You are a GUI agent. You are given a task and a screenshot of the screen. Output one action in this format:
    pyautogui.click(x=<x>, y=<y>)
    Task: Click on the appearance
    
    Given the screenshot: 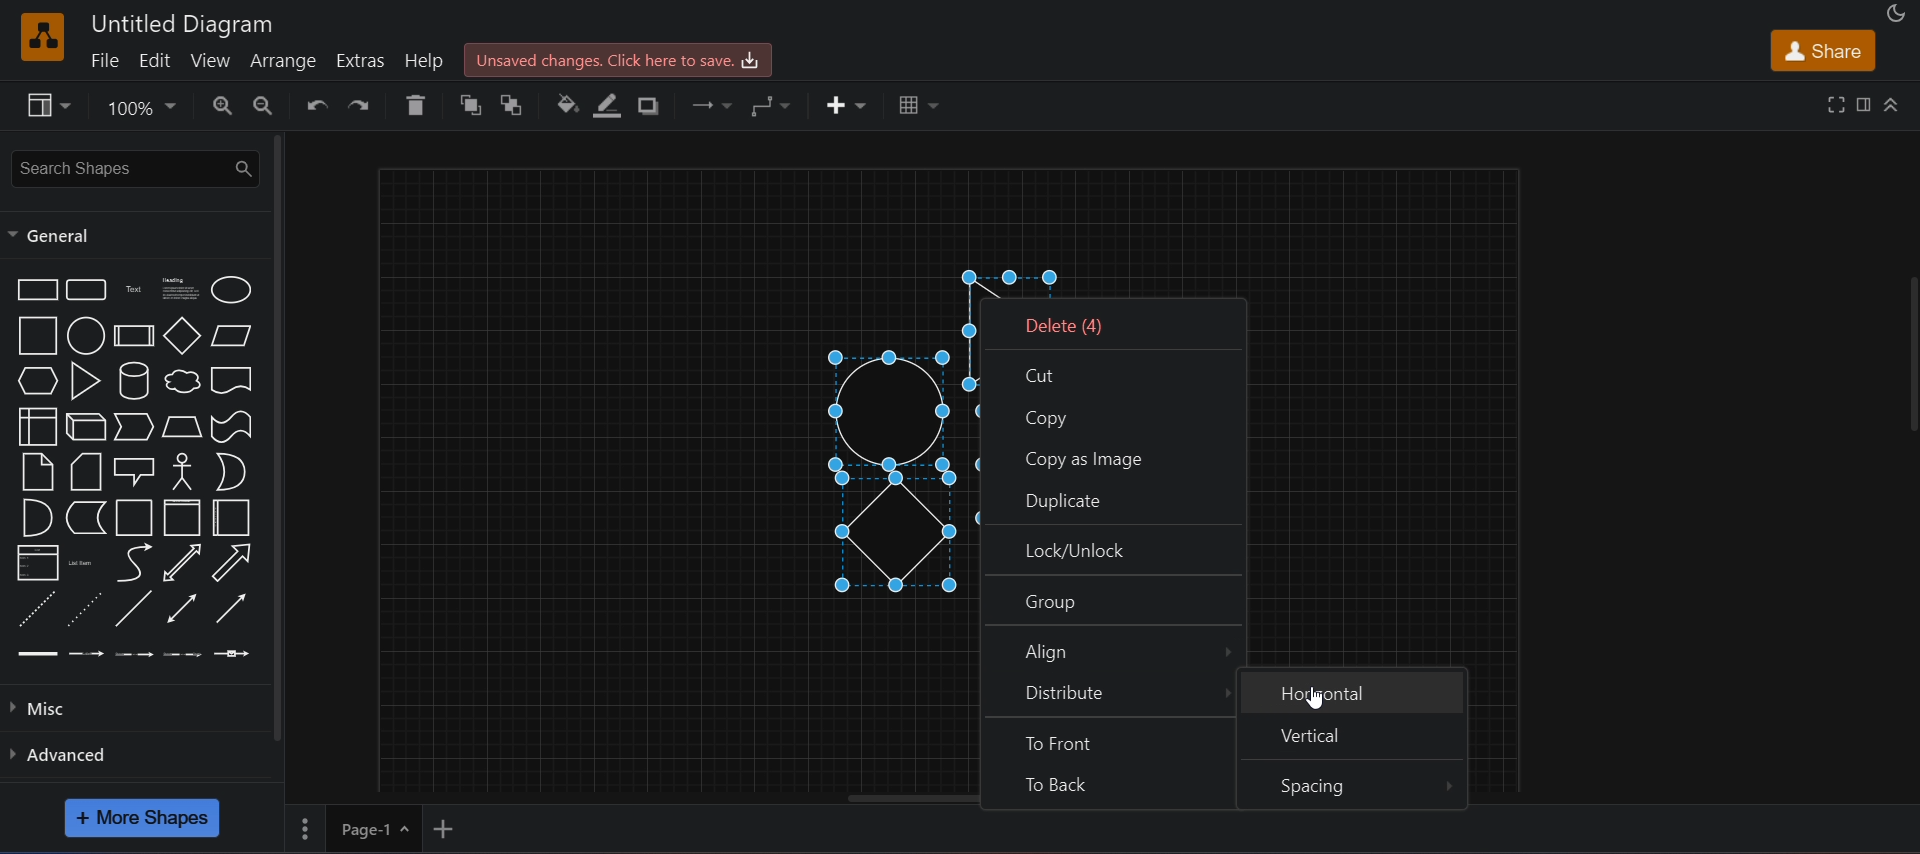 What is the action you would take?
    pyautogui.click(x=1895, y=14)
    